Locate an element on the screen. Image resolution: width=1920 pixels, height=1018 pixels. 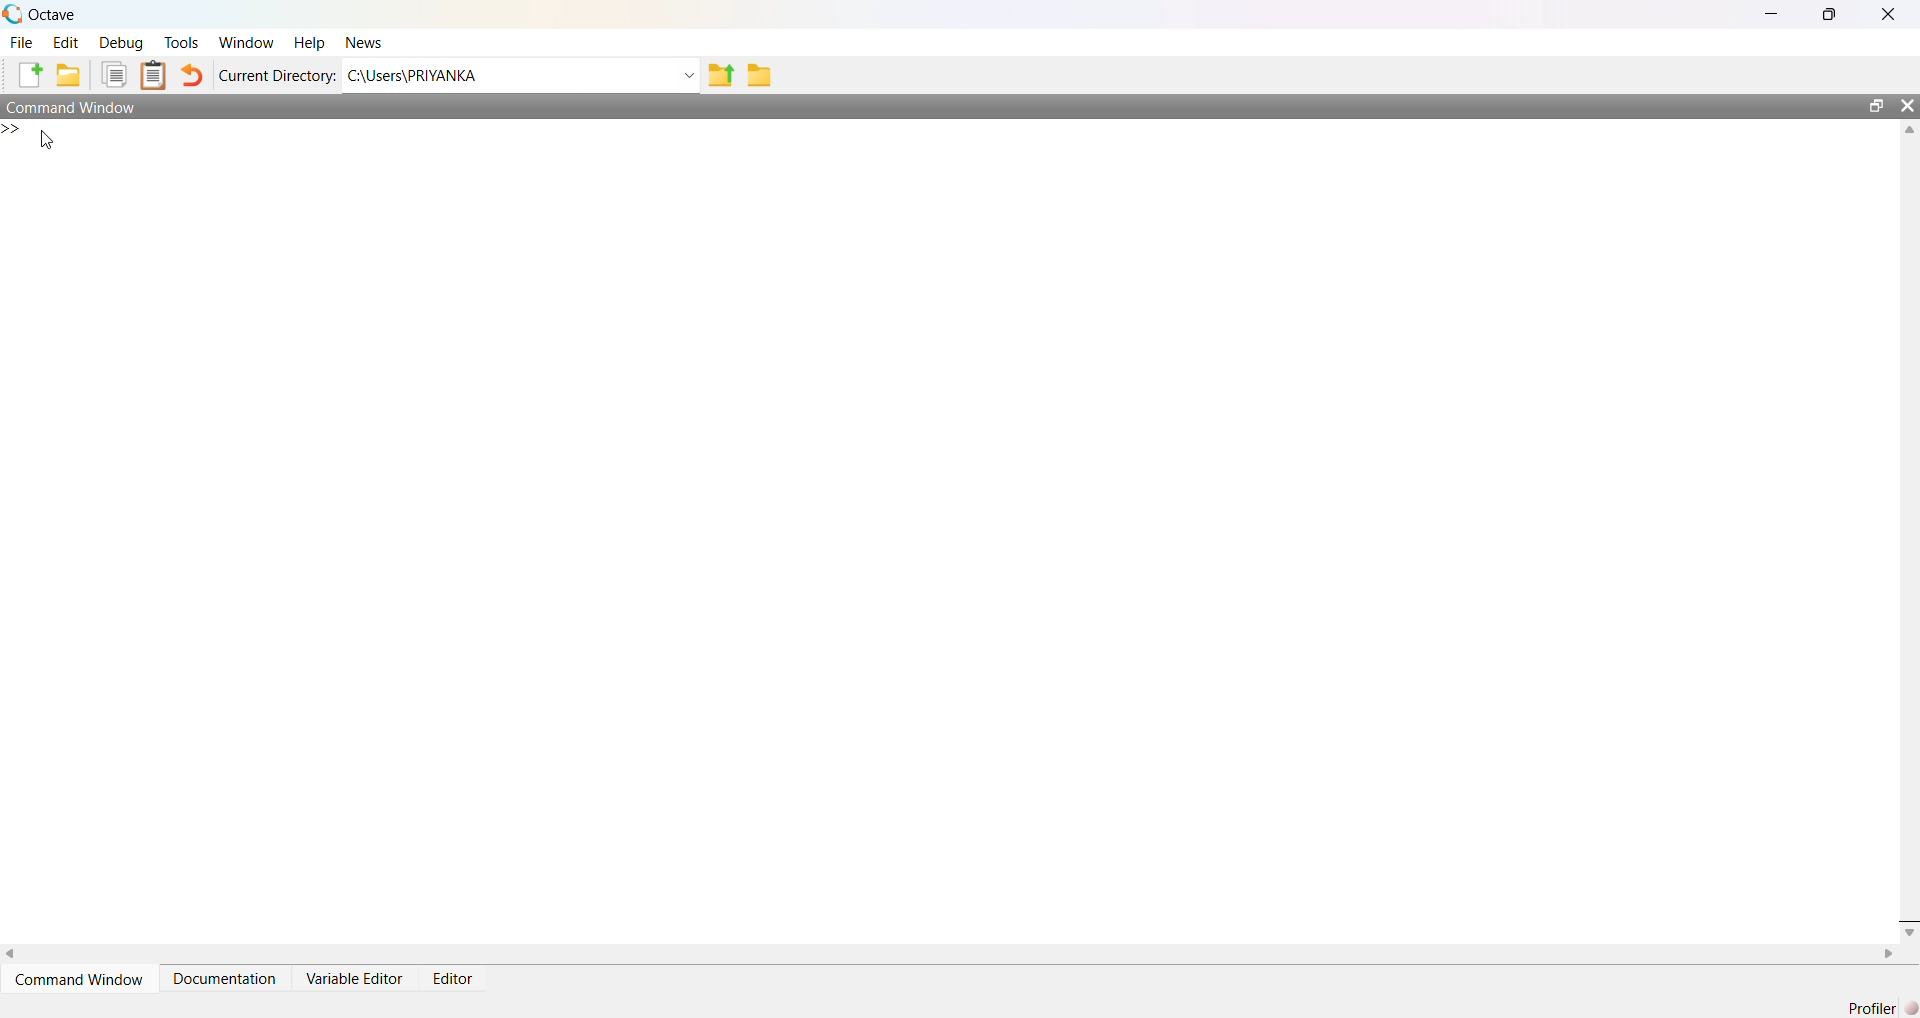
copy is located at coordinates (114, 73).